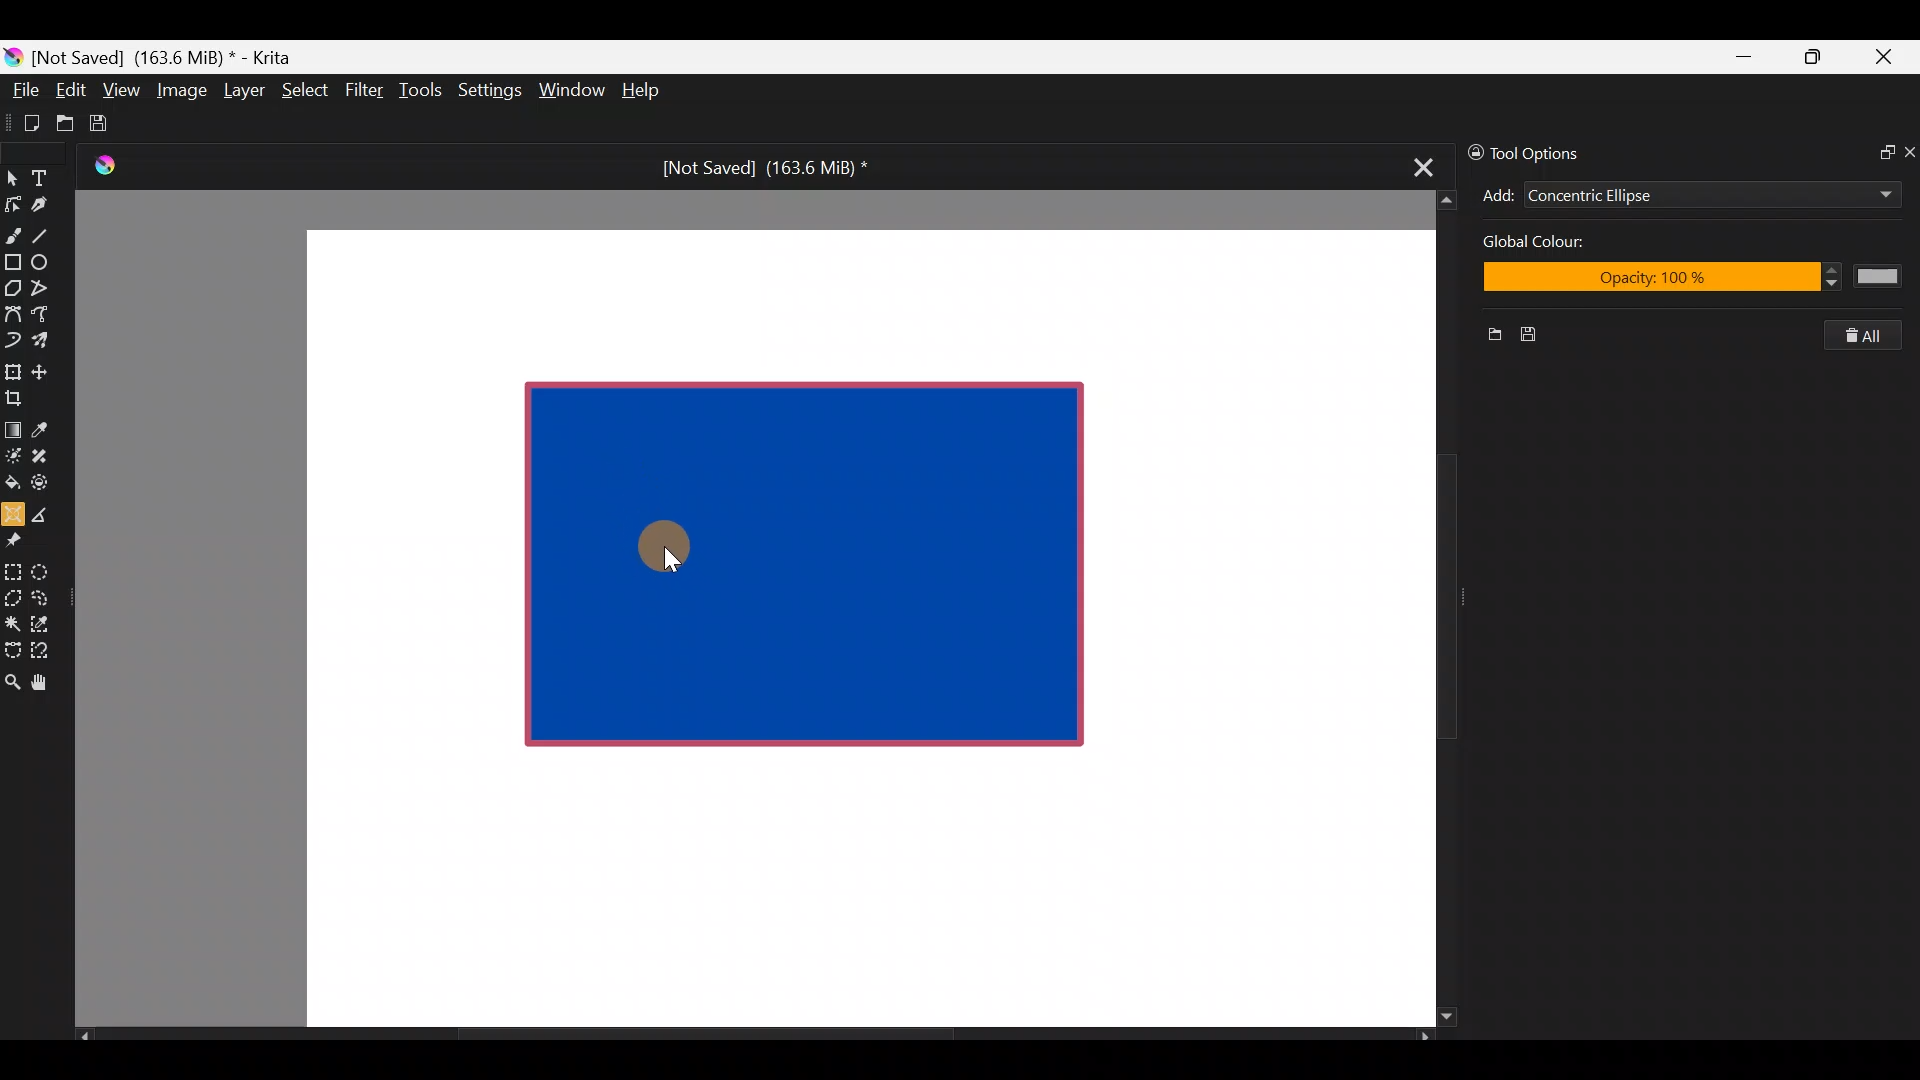 This screenshot has height=1080, width=1920. Describe the element at coordinates (1471, 149) in the screenshot. I see `Lock/unlock docker` at that location.